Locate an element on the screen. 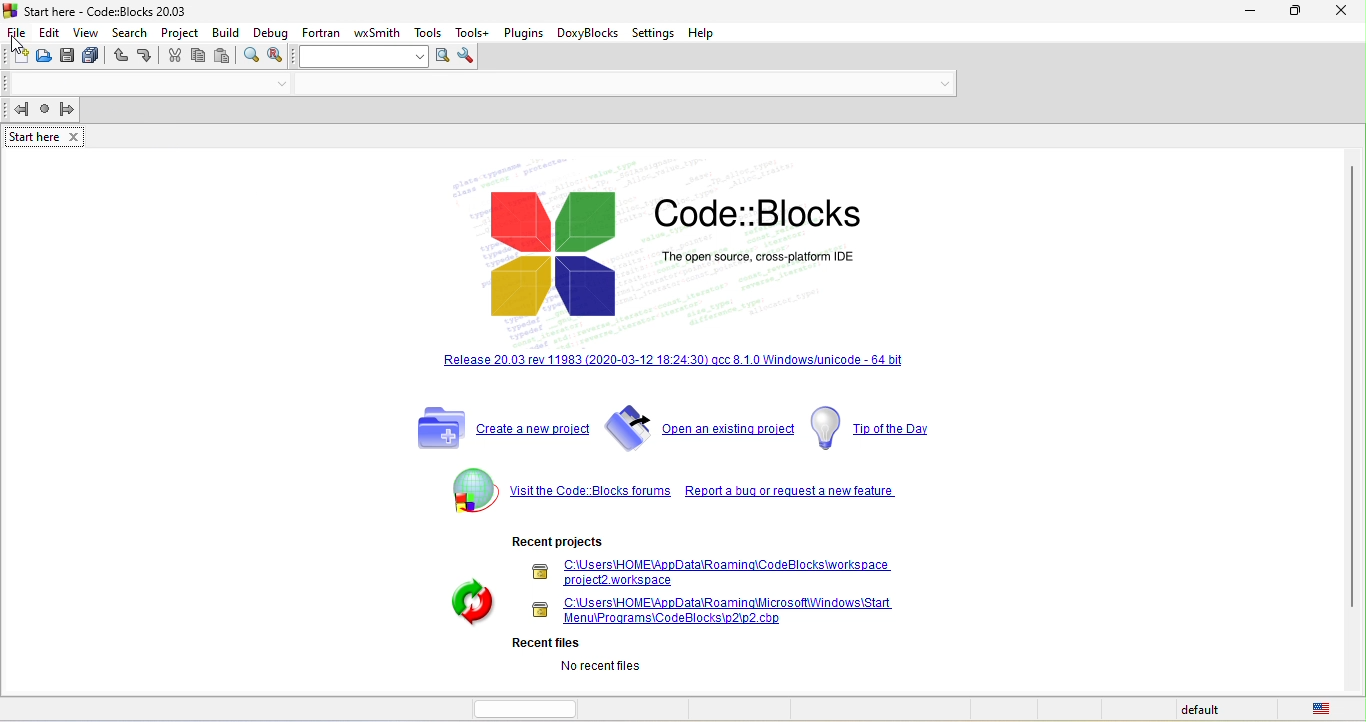 Image resolution: width=1366 pixels, height=722 pixels. Start here - Code::Blocks 20.03 is located at coordinates (98, 10).